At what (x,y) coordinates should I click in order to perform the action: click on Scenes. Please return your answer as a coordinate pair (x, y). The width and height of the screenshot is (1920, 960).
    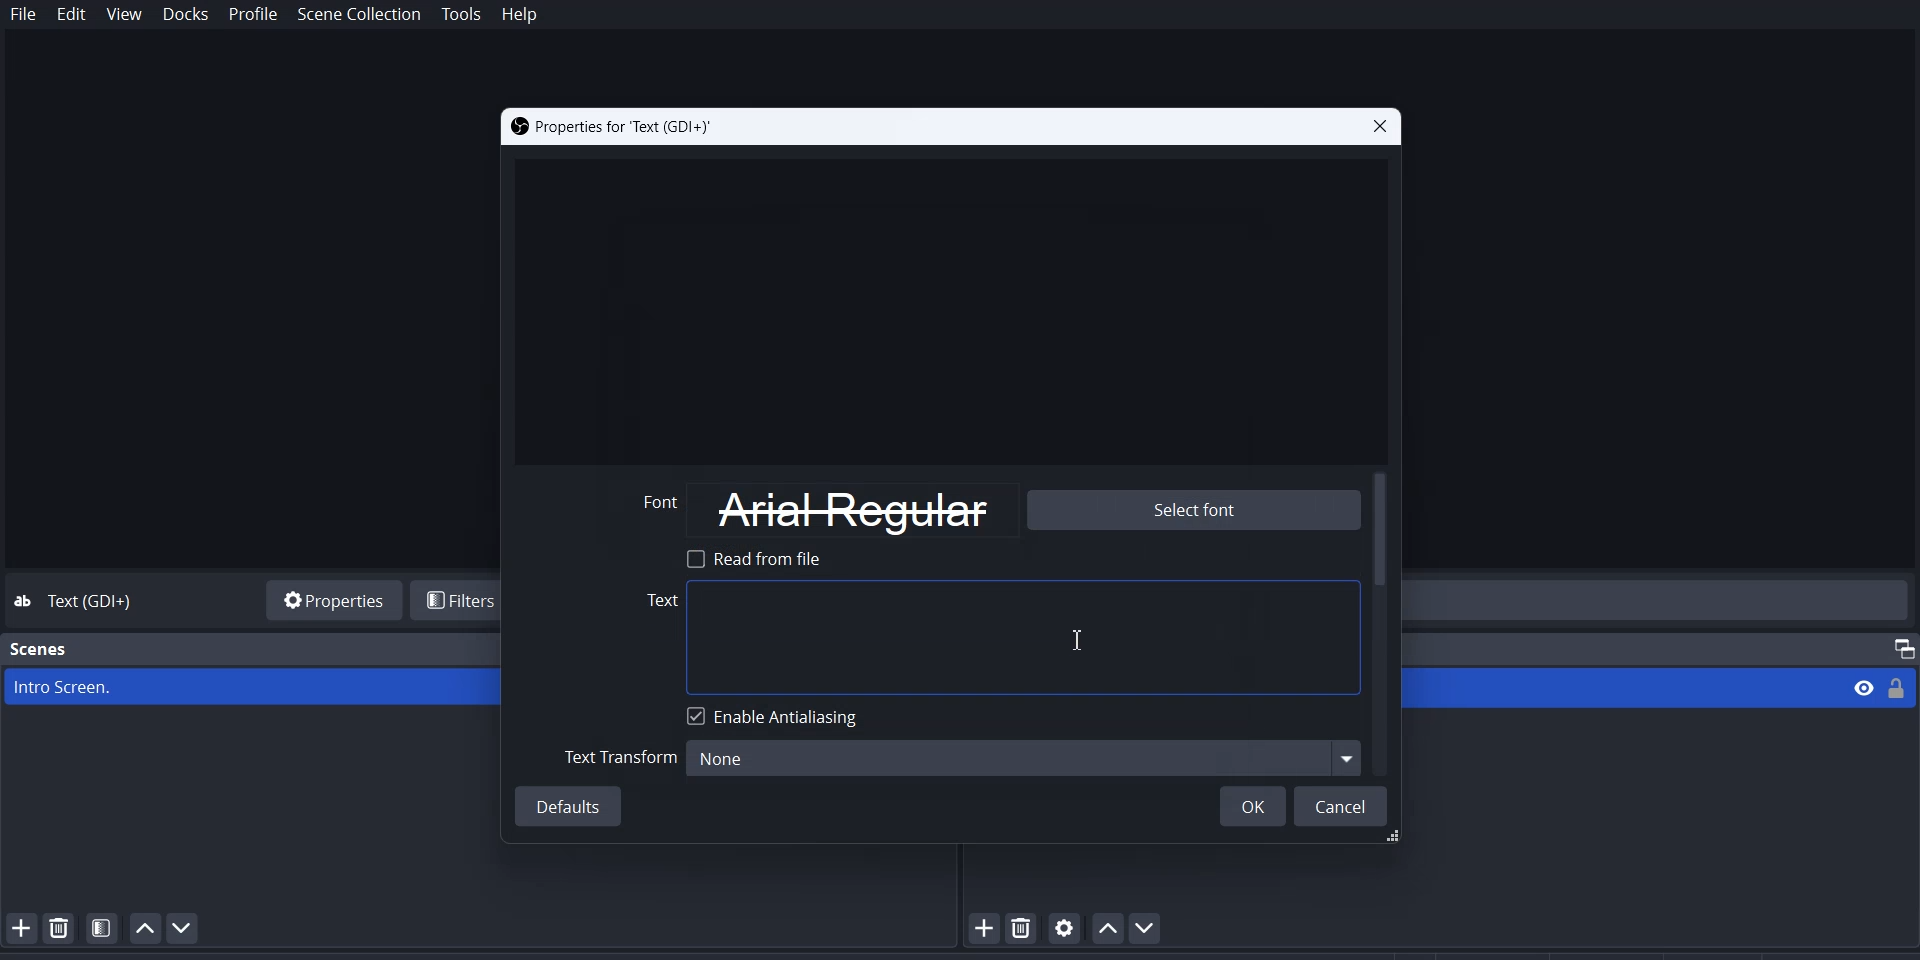
    Looking at the image, I should click on (252, 687).